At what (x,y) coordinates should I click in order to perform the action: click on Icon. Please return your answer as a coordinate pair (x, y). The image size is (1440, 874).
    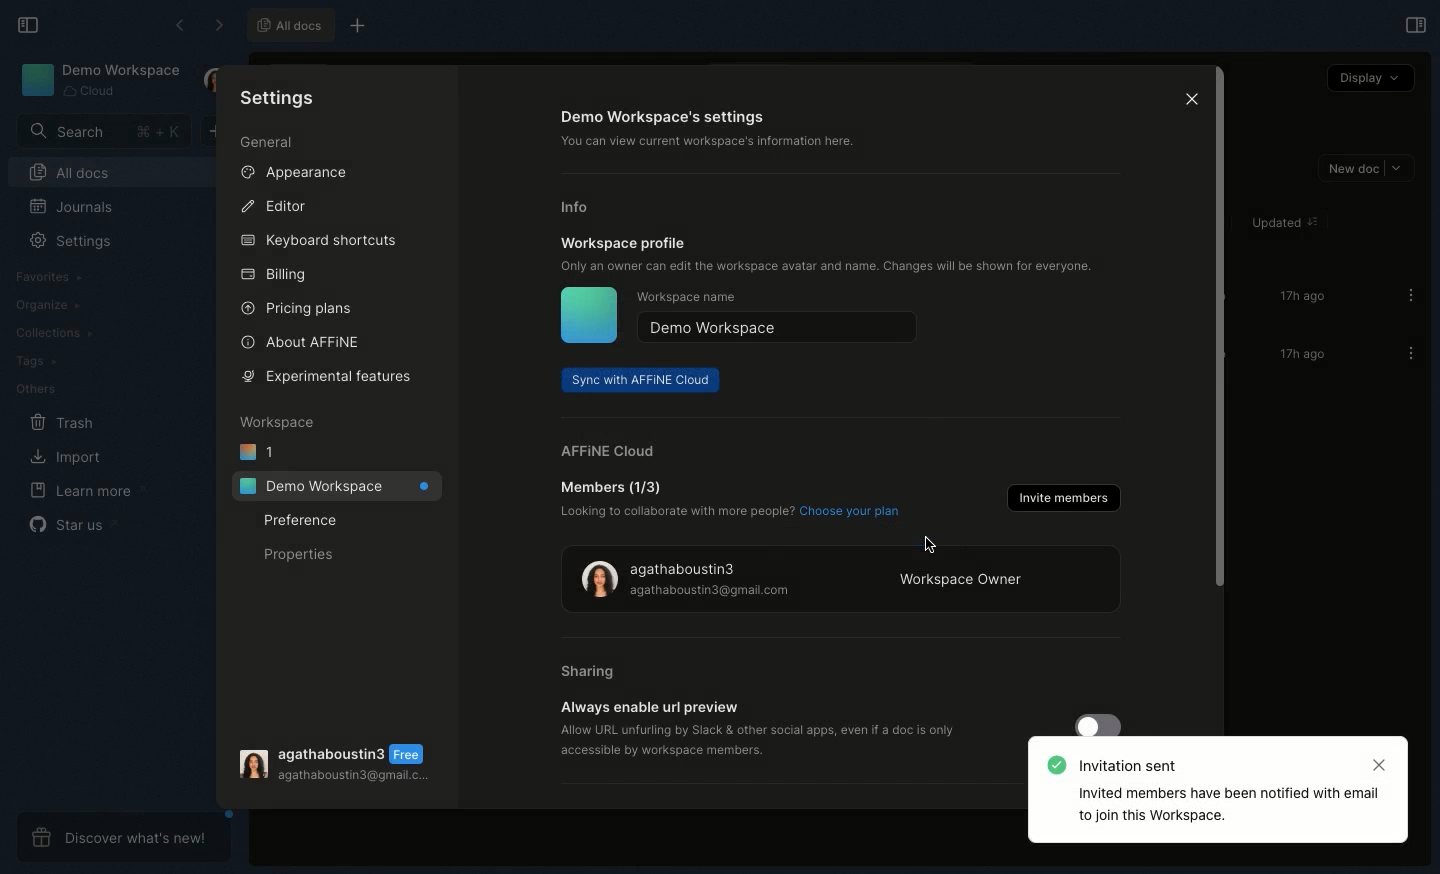
    Looking at the image, I should click on (588, 315).